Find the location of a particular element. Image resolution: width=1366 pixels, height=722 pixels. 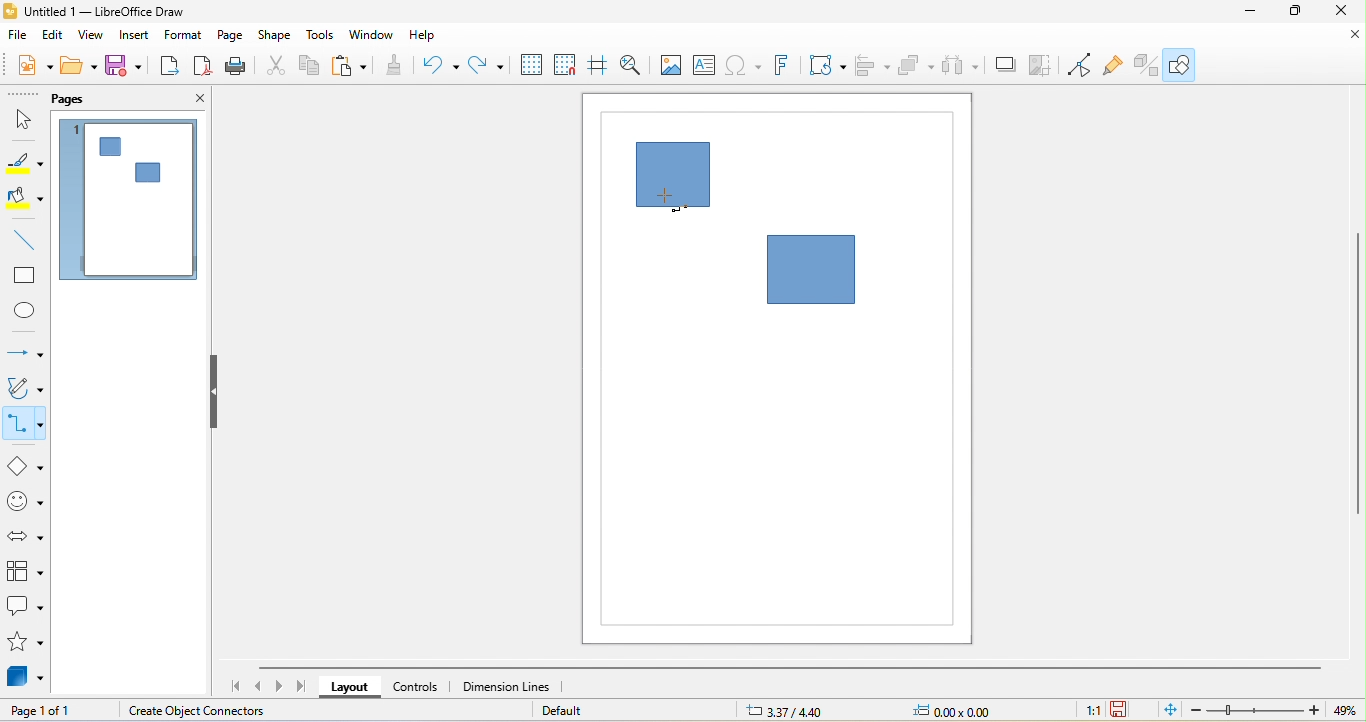

vertical scroll bar is located at coordinates (1357, 381).